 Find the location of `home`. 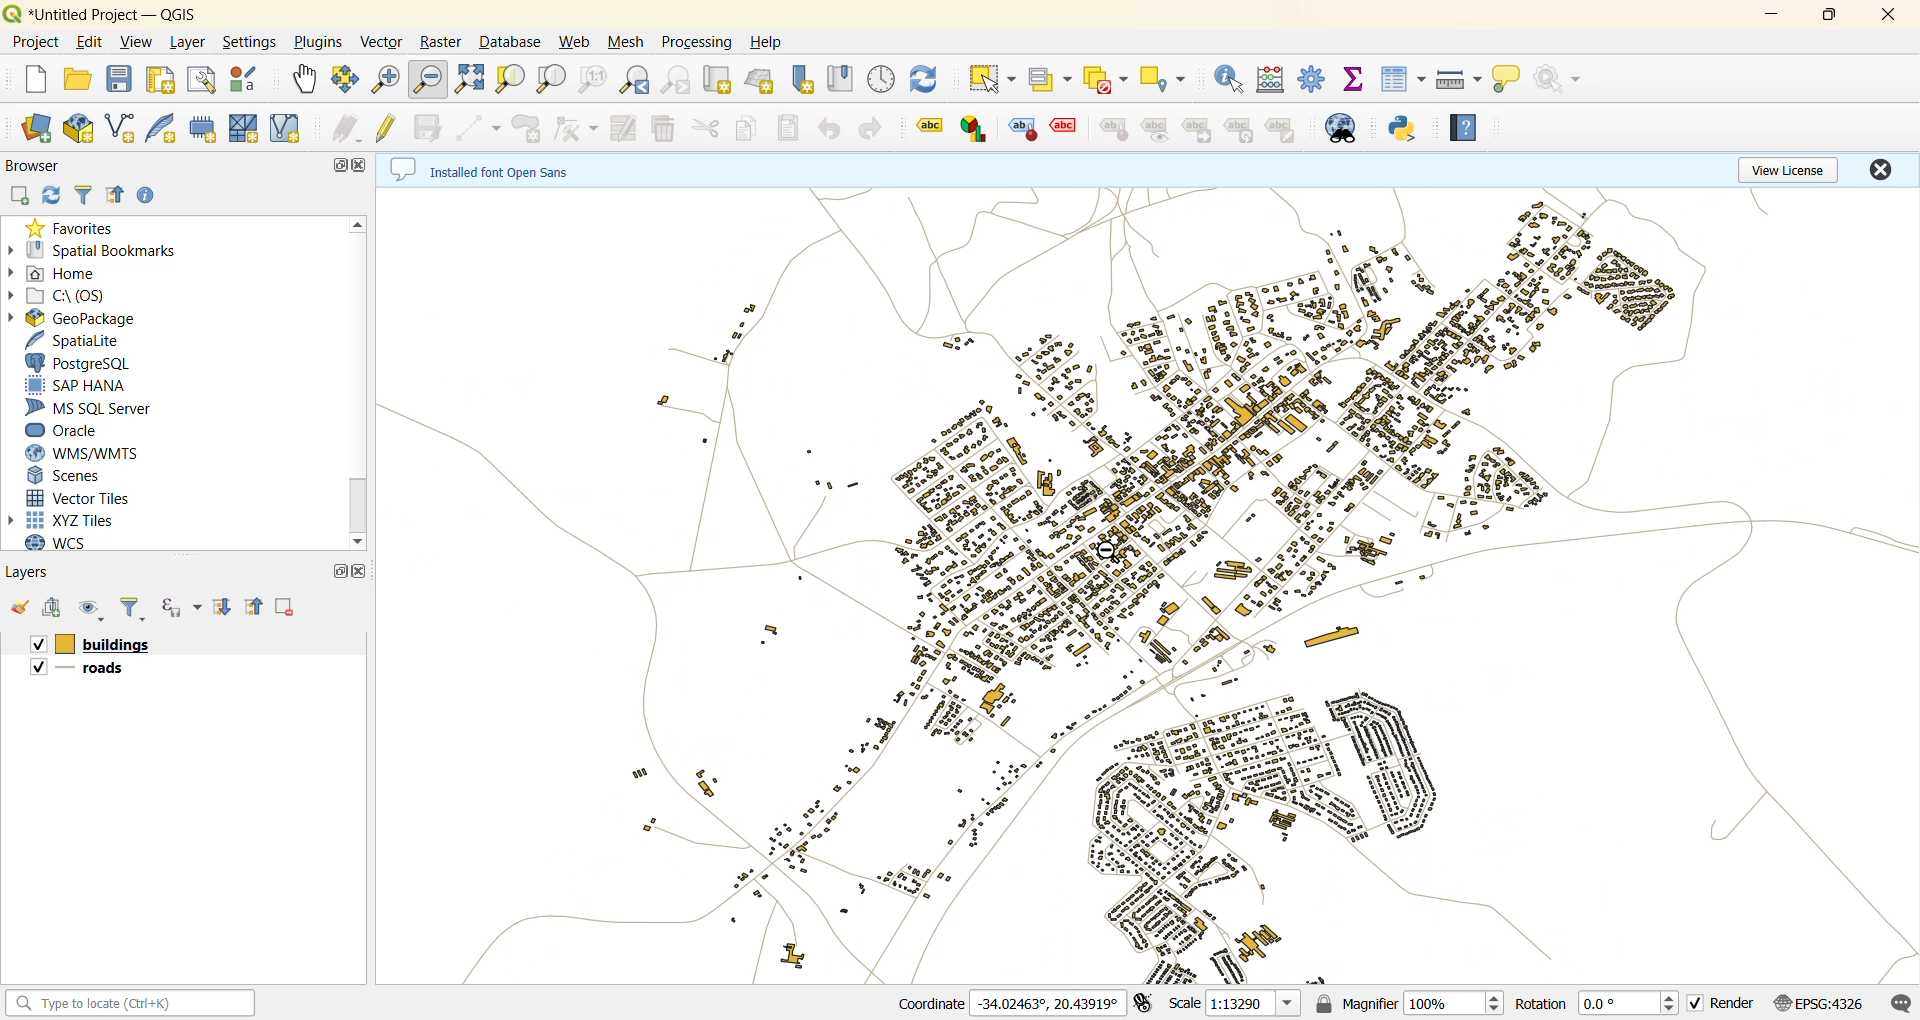

home is located at coordinates (69, 275).